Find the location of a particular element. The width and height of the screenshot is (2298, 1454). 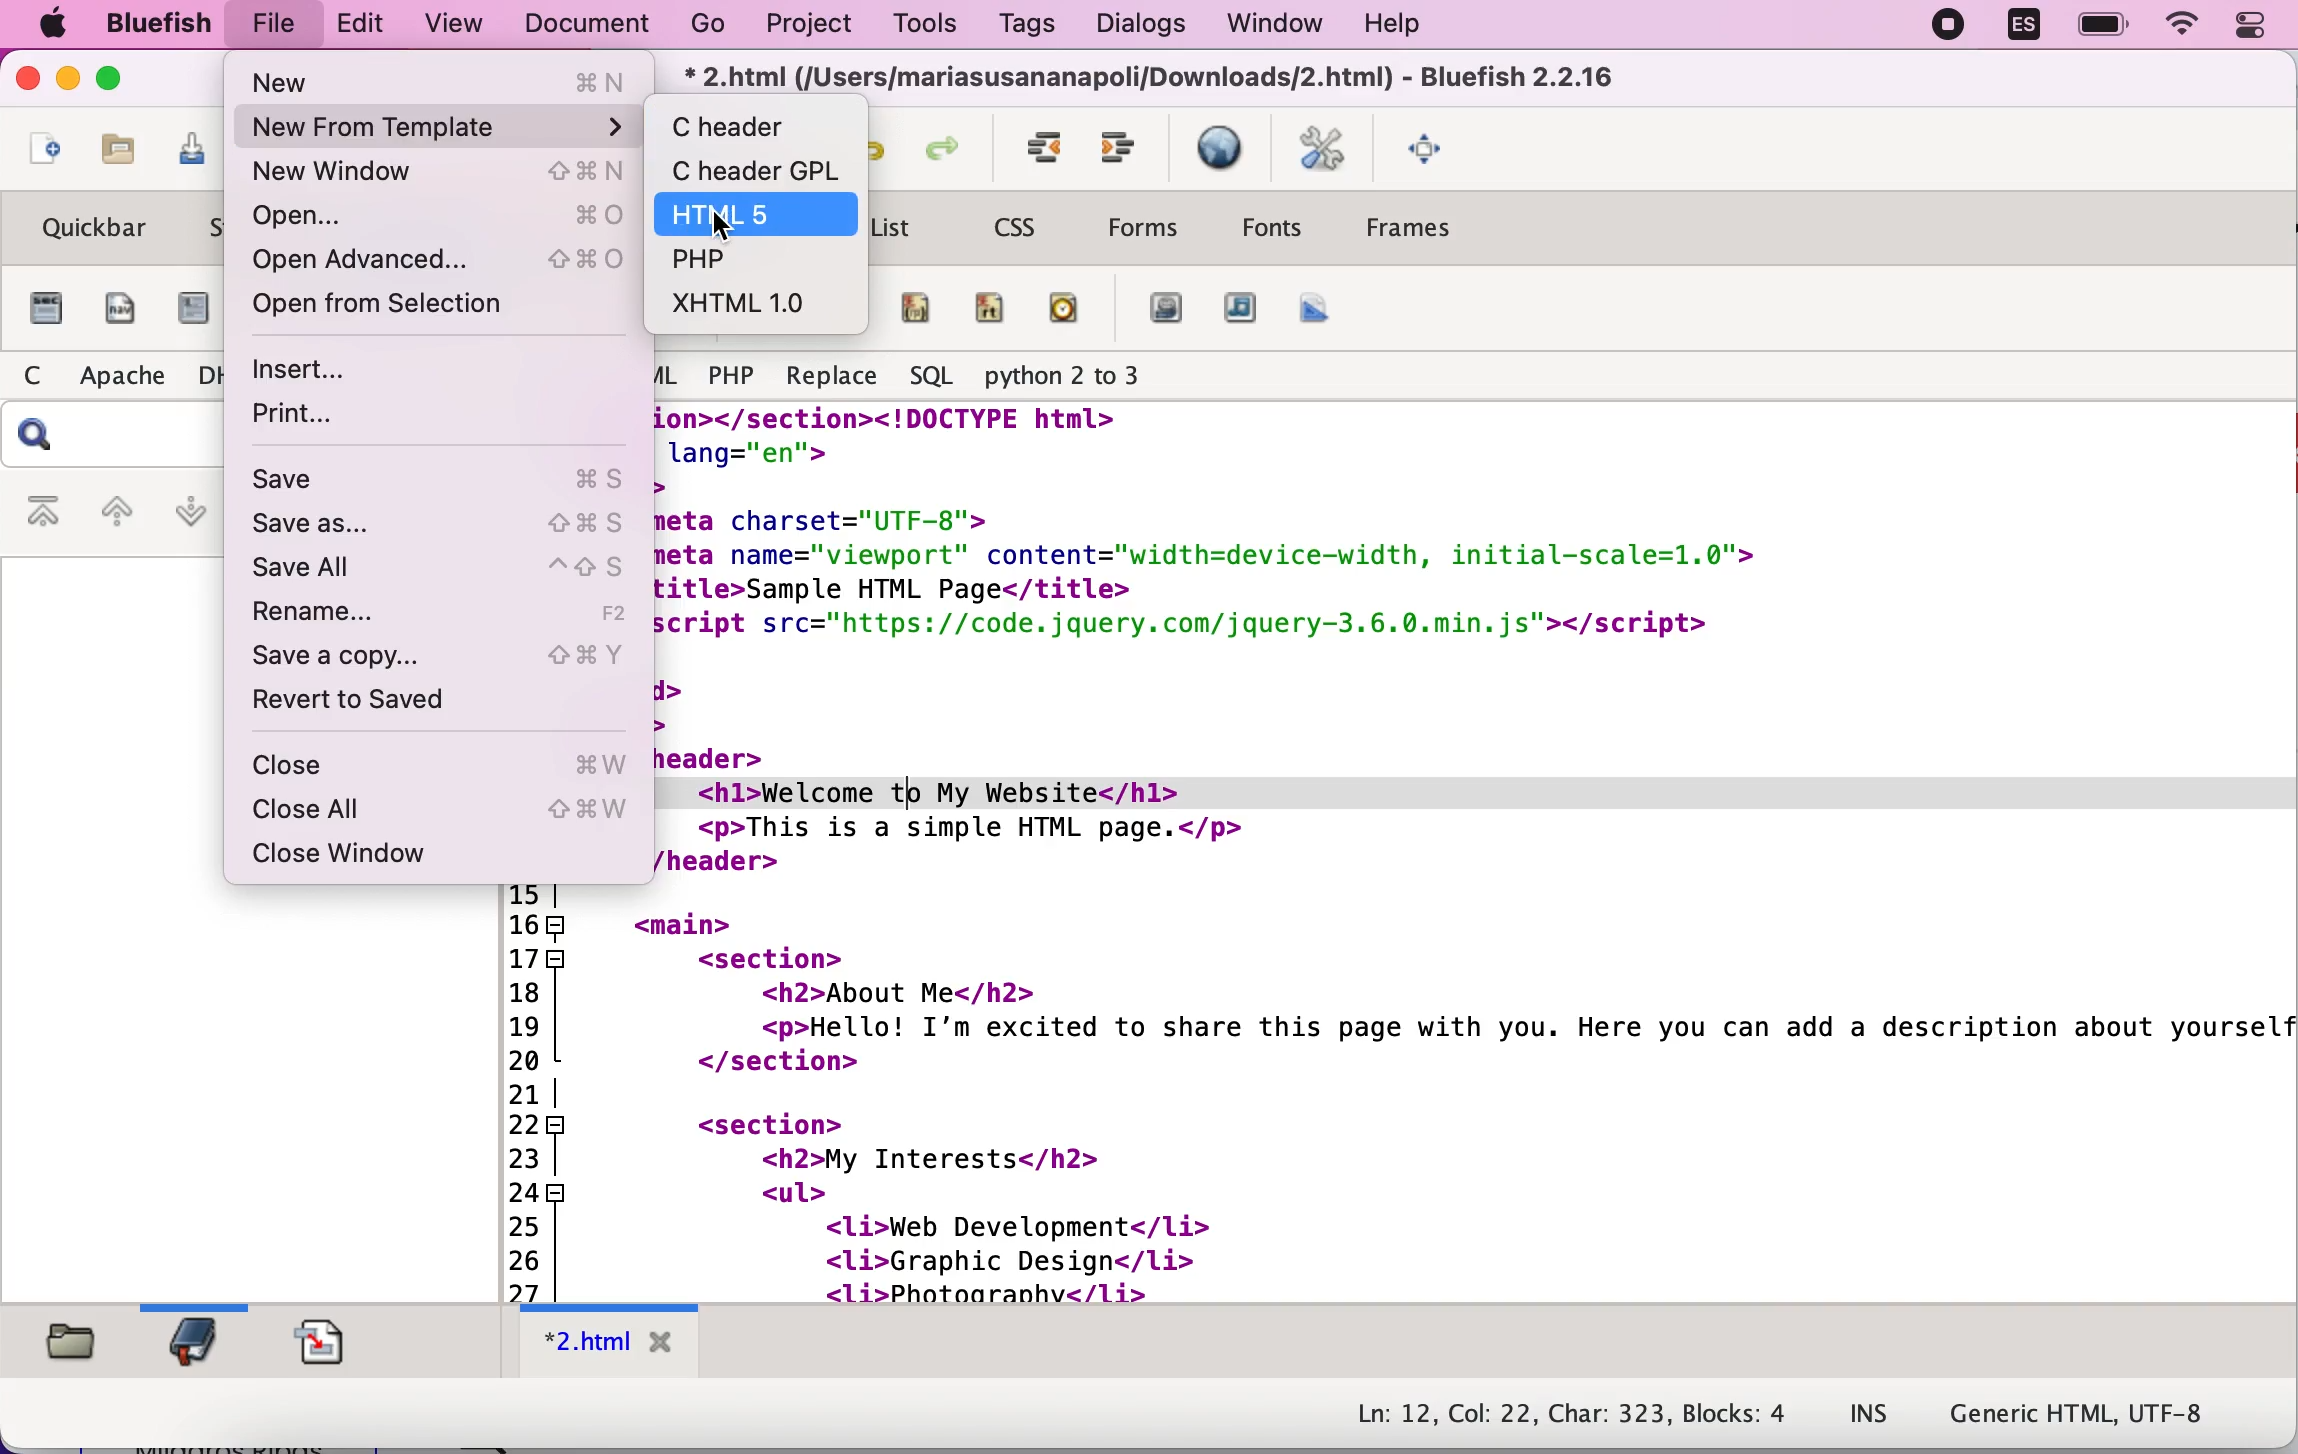

project is located at coordinates (813, 28).